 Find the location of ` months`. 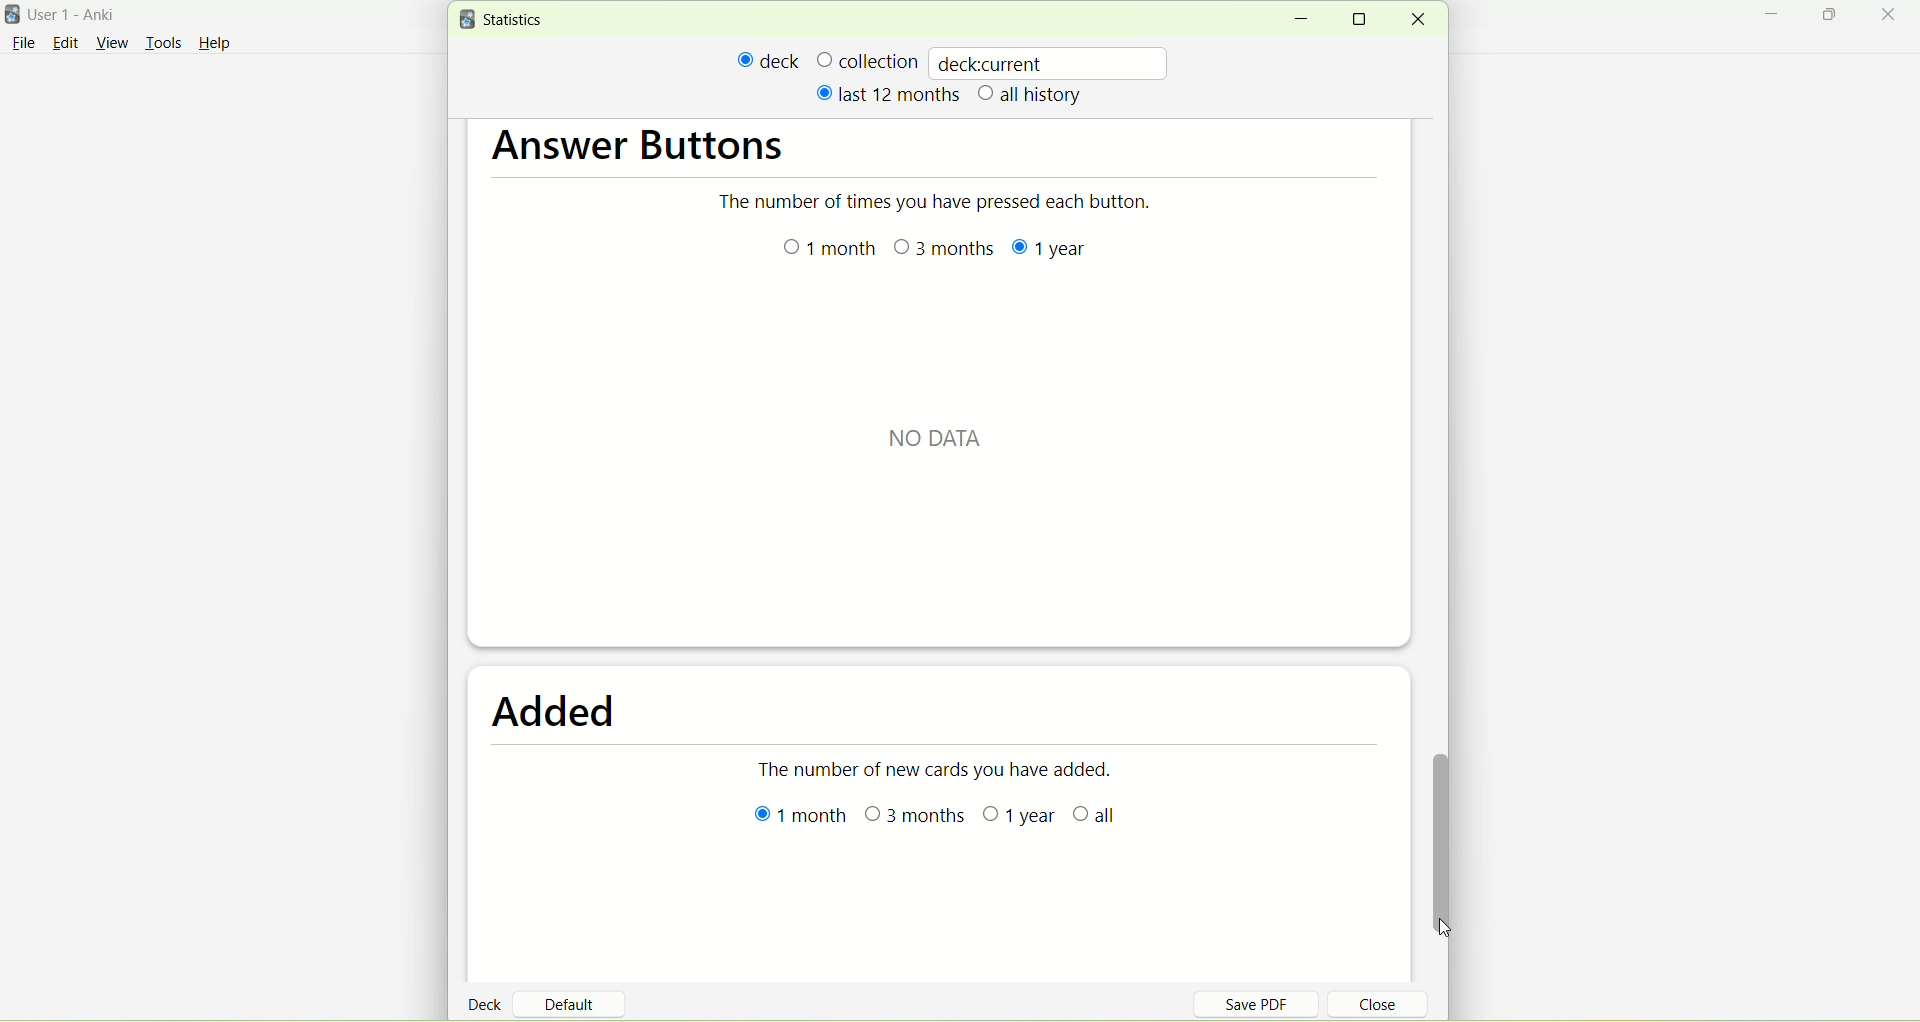

 months is located at coordinates (939, 248).